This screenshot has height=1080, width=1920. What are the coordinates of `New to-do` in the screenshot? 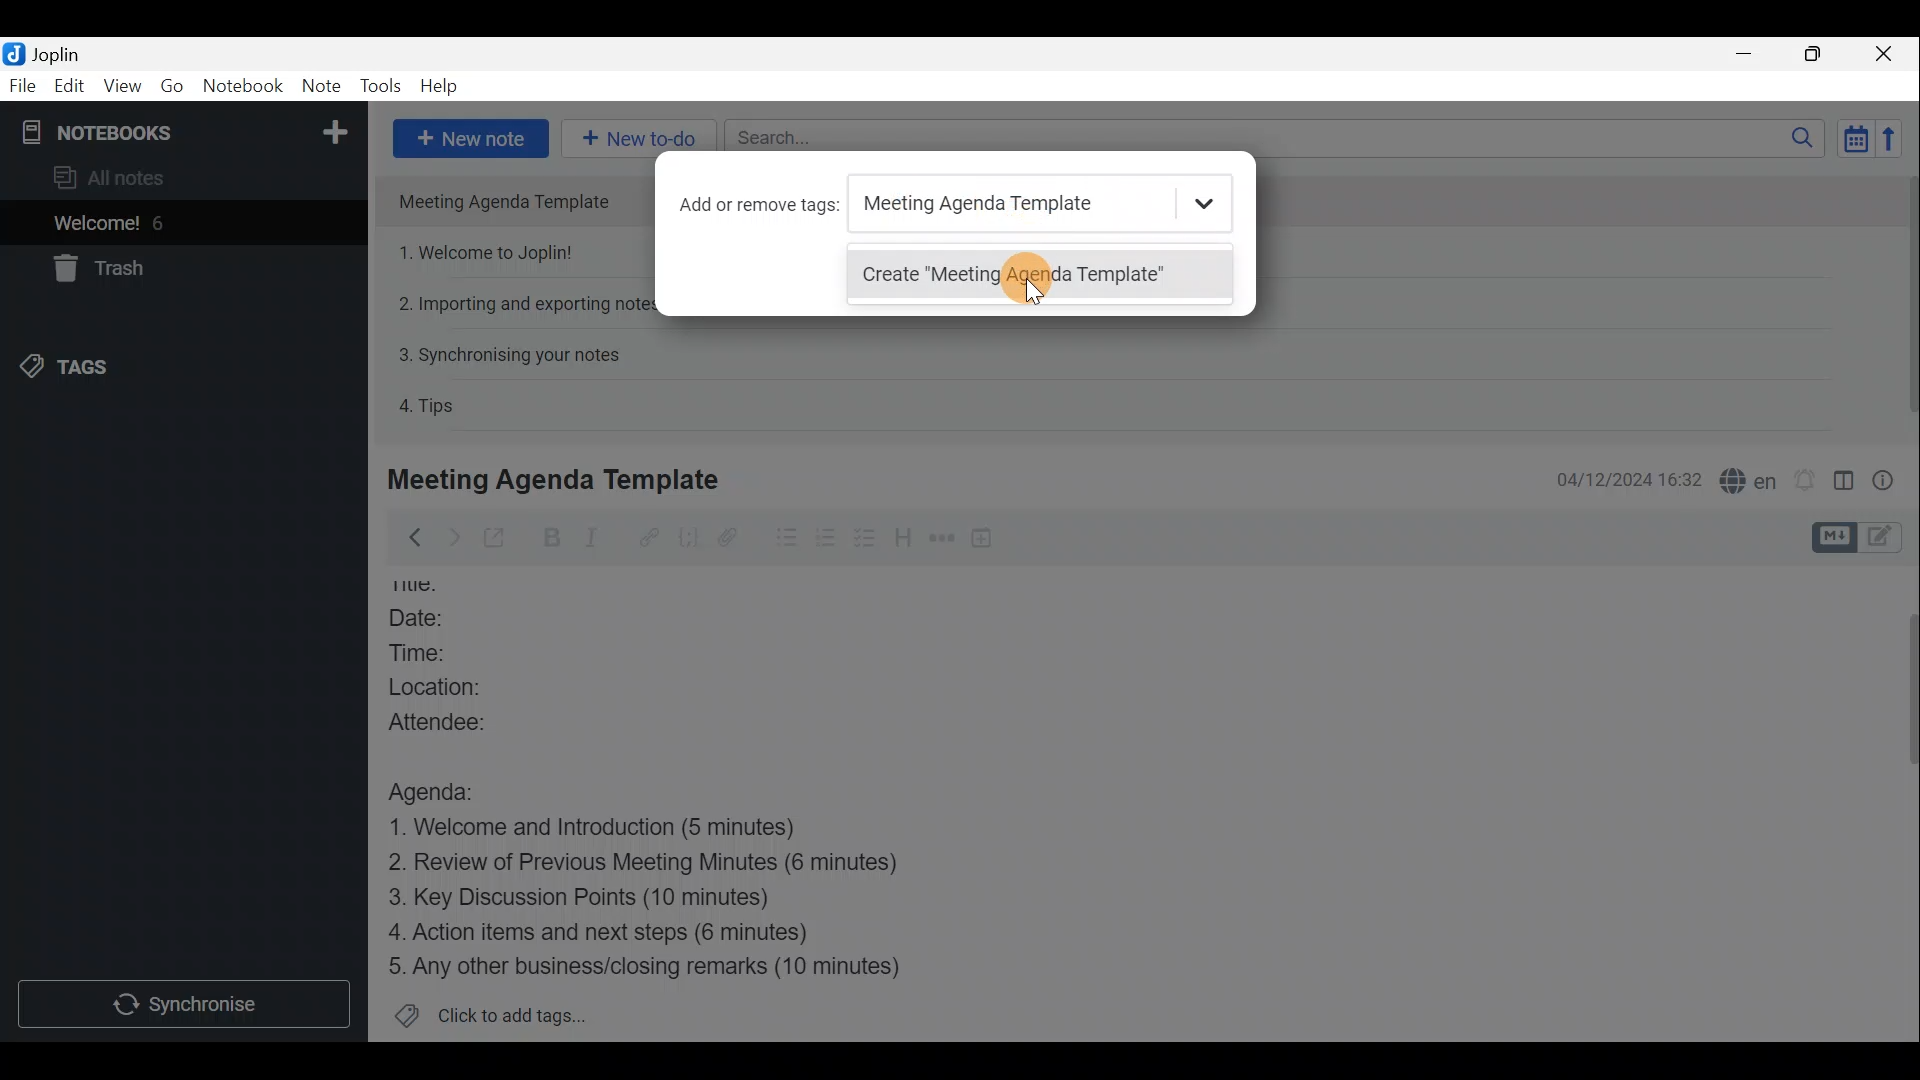 It's located at (629, 134).